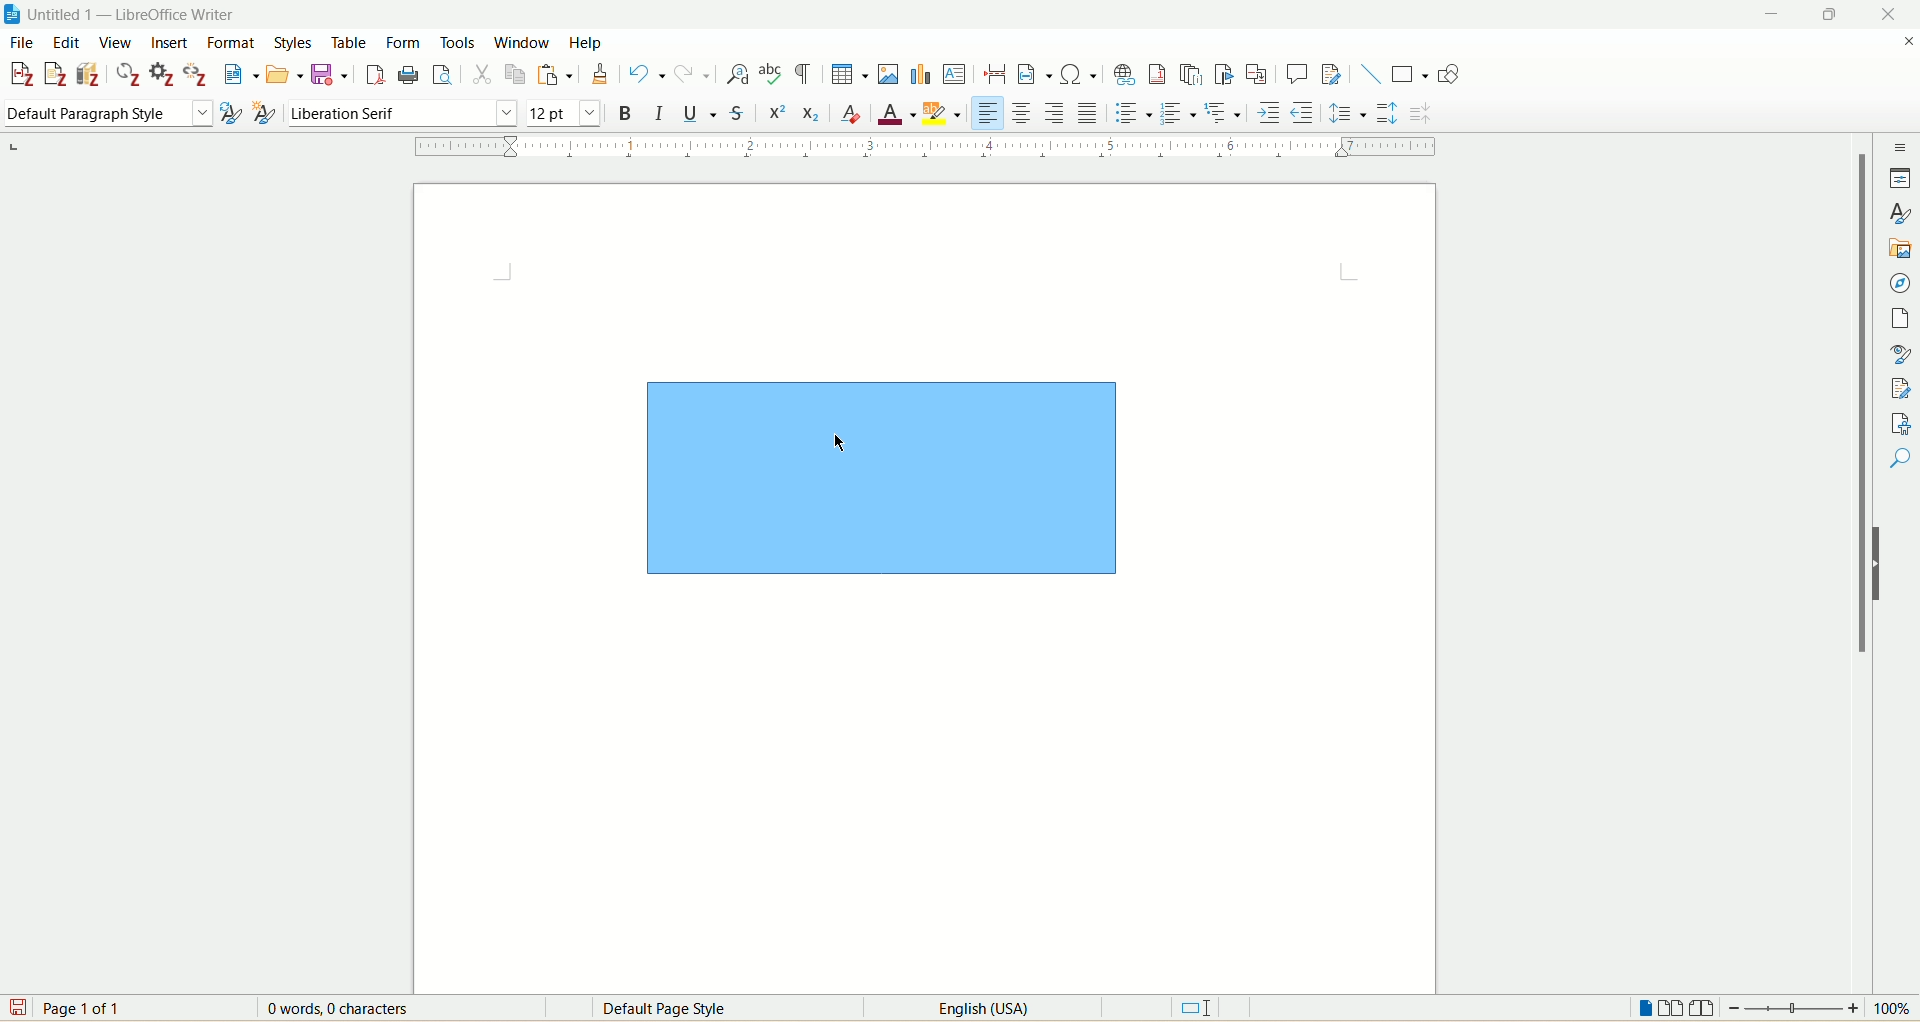 The height and width of the screenshot is (1022, 1920). Describe the element at coordinates (736, 74) in the screenshot. I see `find and replace` at that location.